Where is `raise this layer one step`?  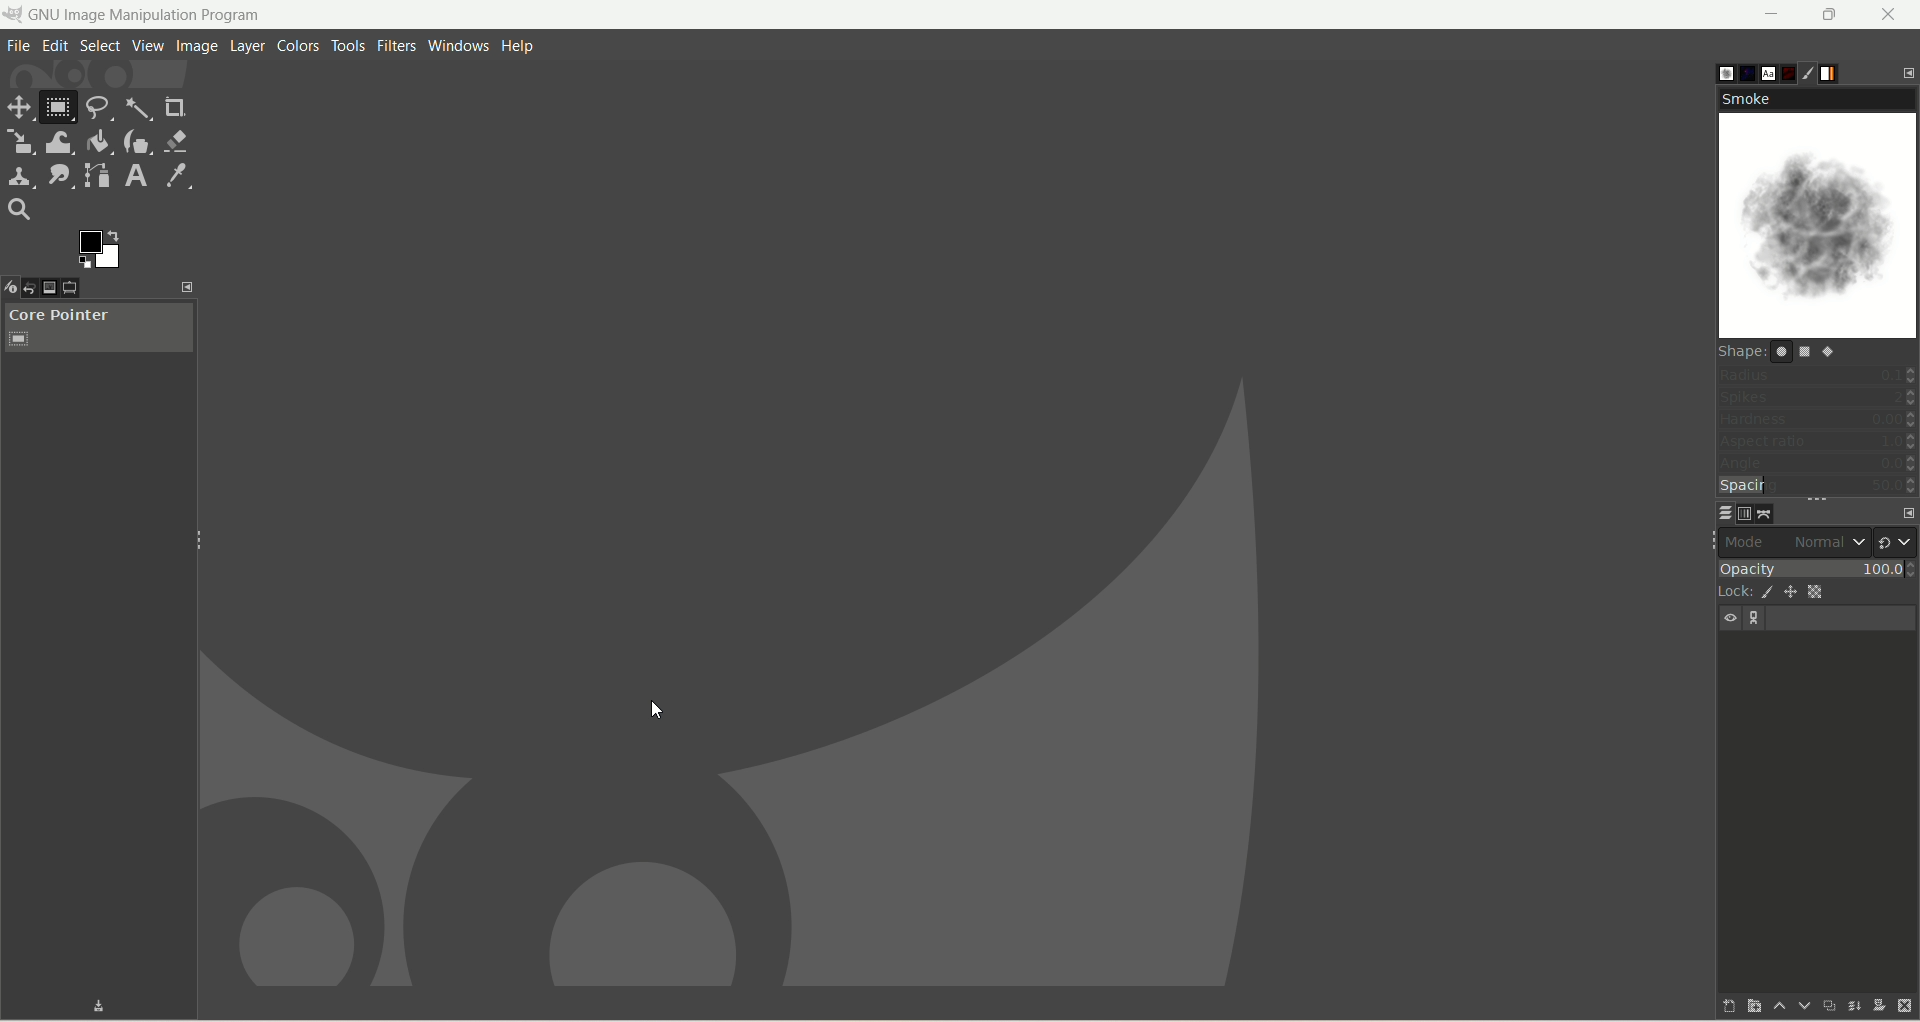 raise this layer one step is located at coordinates (1770, 1009).